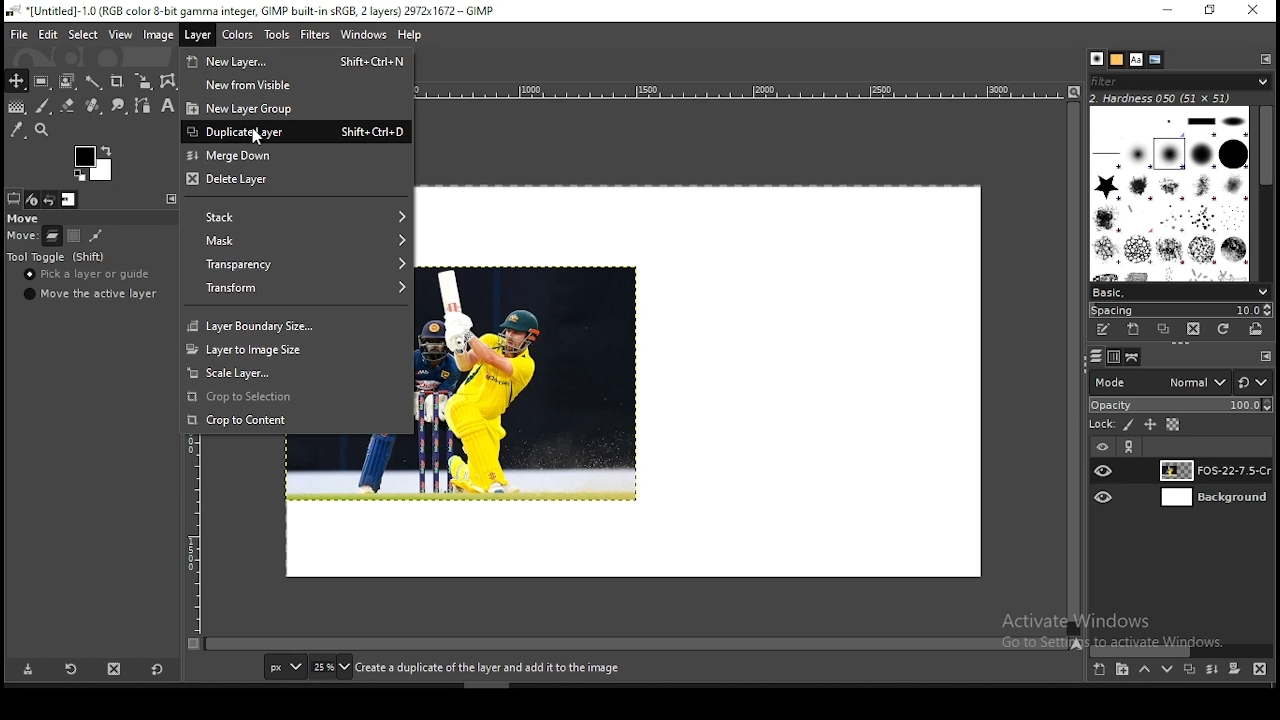 Image resolution: width=1280 pixels, height=720 pixels. What do you see at coordinates (262, 140) in the screenshot?
I see `cursor` at bounding box center [262, 140].